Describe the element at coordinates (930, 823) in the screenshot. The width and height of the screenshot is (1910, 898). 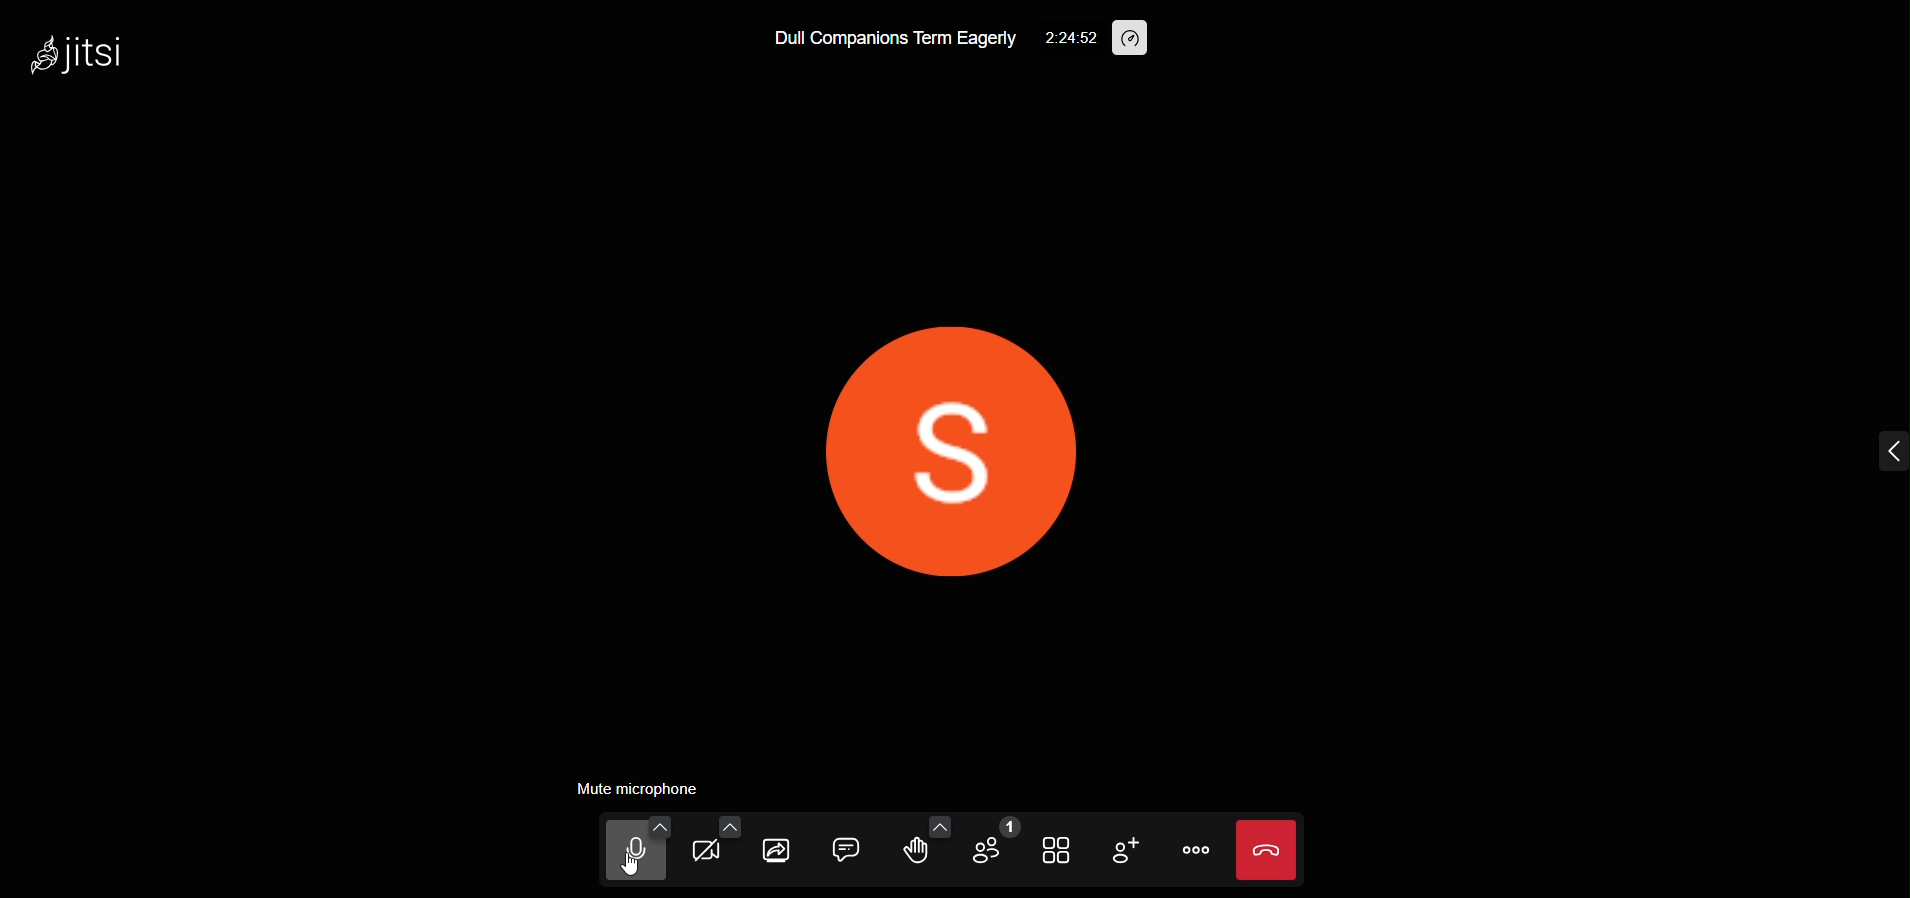
I see `more emoji` at that location.